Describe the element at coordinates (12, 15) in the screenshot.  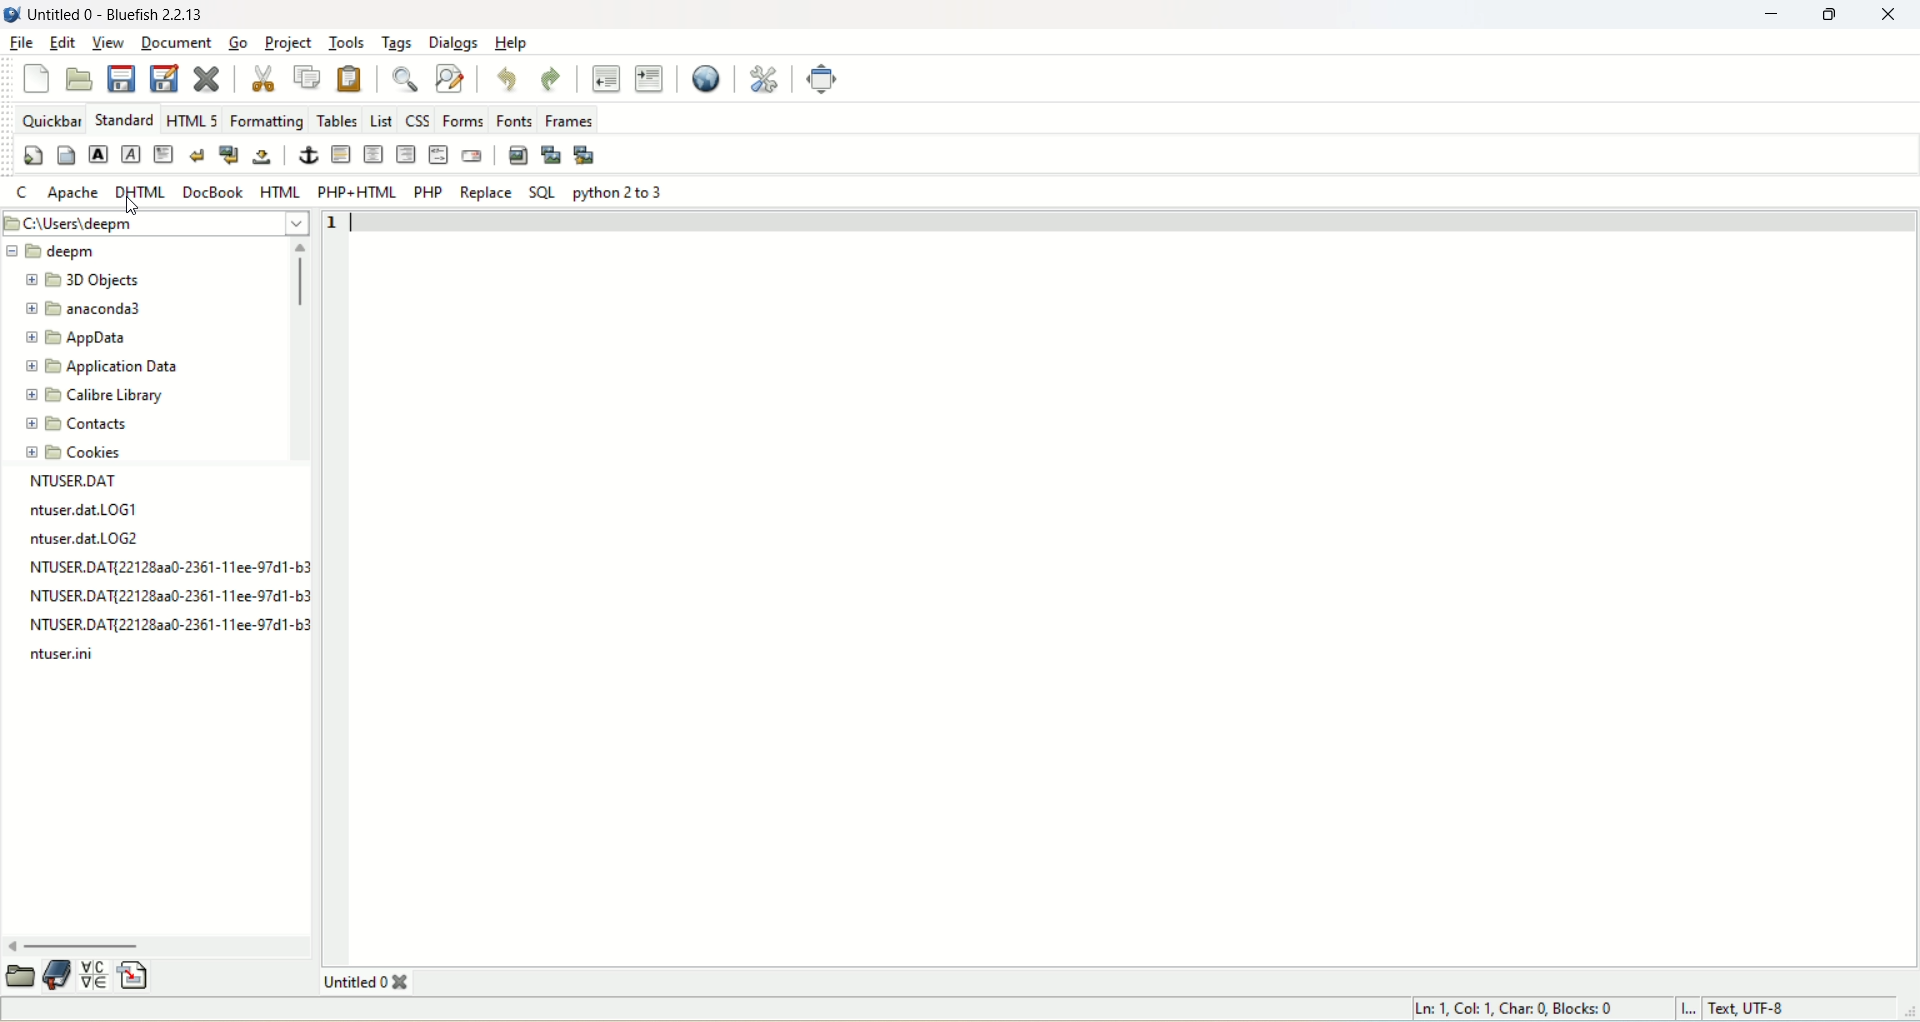
I see `logo` at that location.